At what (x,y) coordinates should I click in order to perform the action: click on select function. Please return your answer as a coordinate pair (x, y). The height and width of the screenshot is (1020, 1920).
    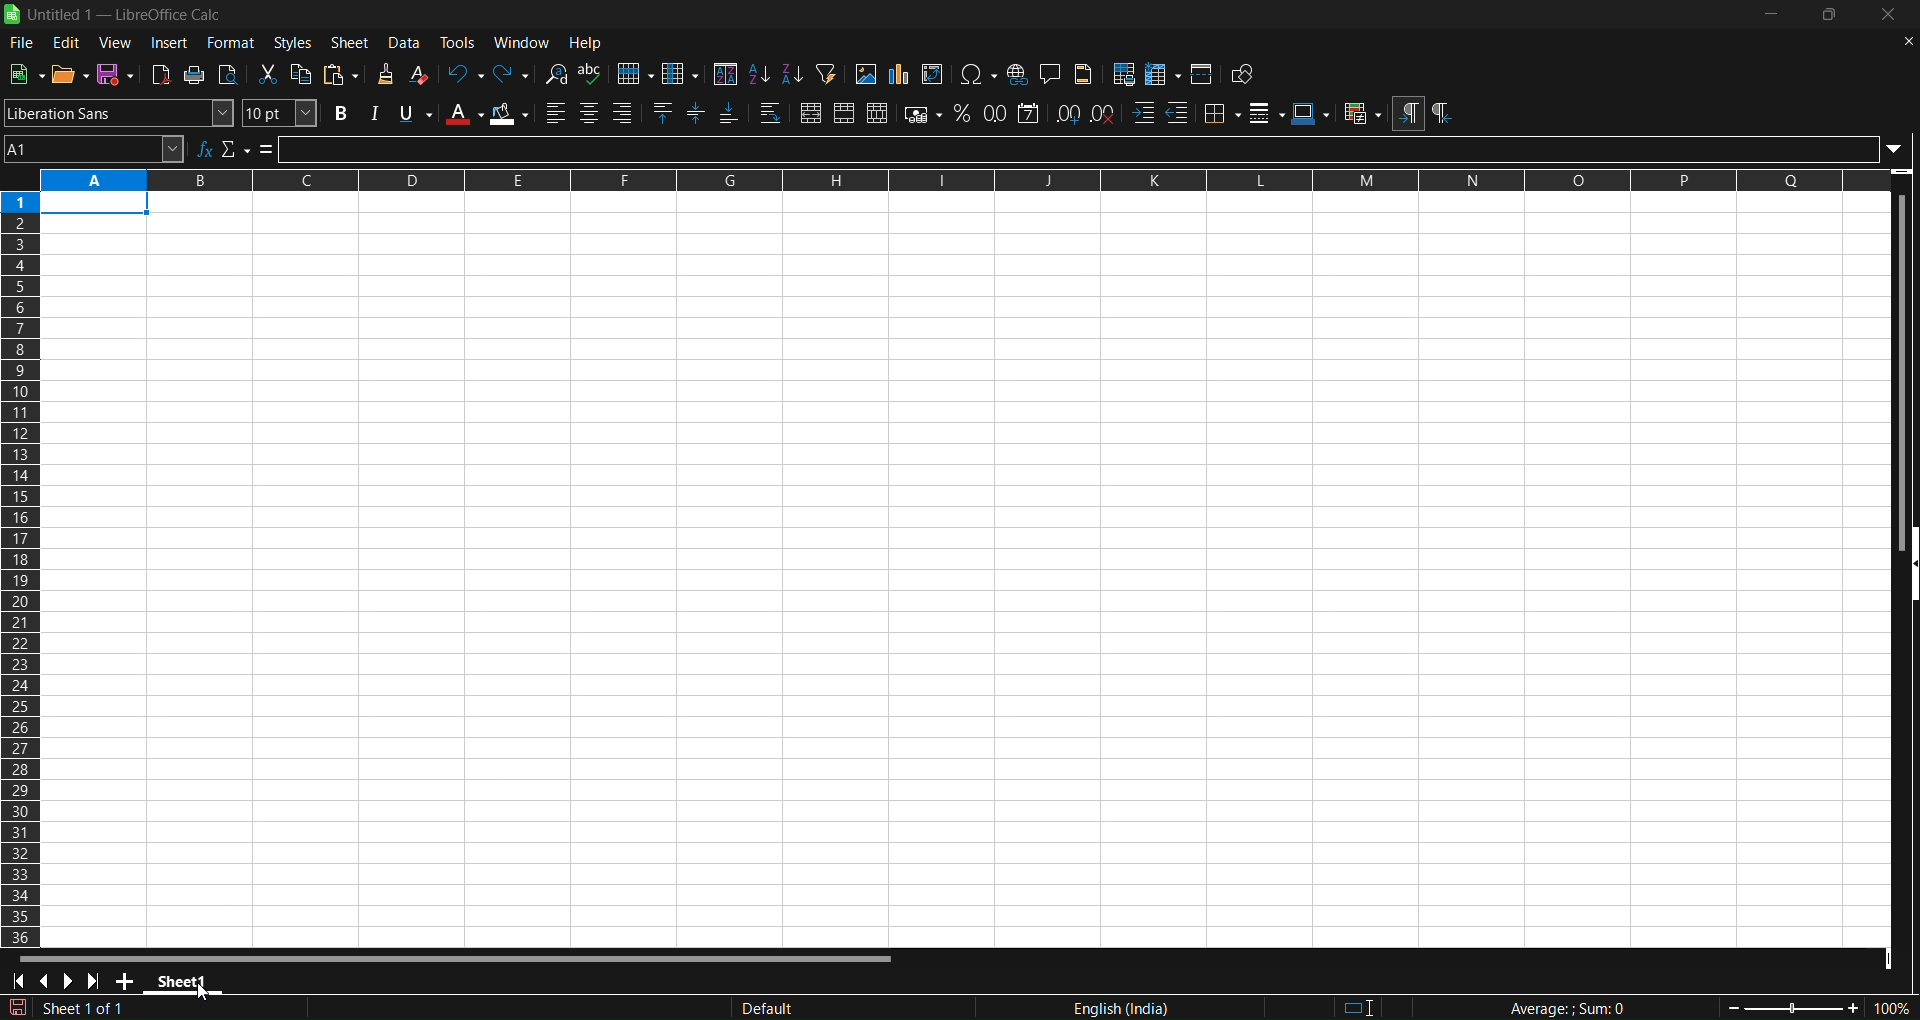
    Looking at the image, I should click on (235, 148).